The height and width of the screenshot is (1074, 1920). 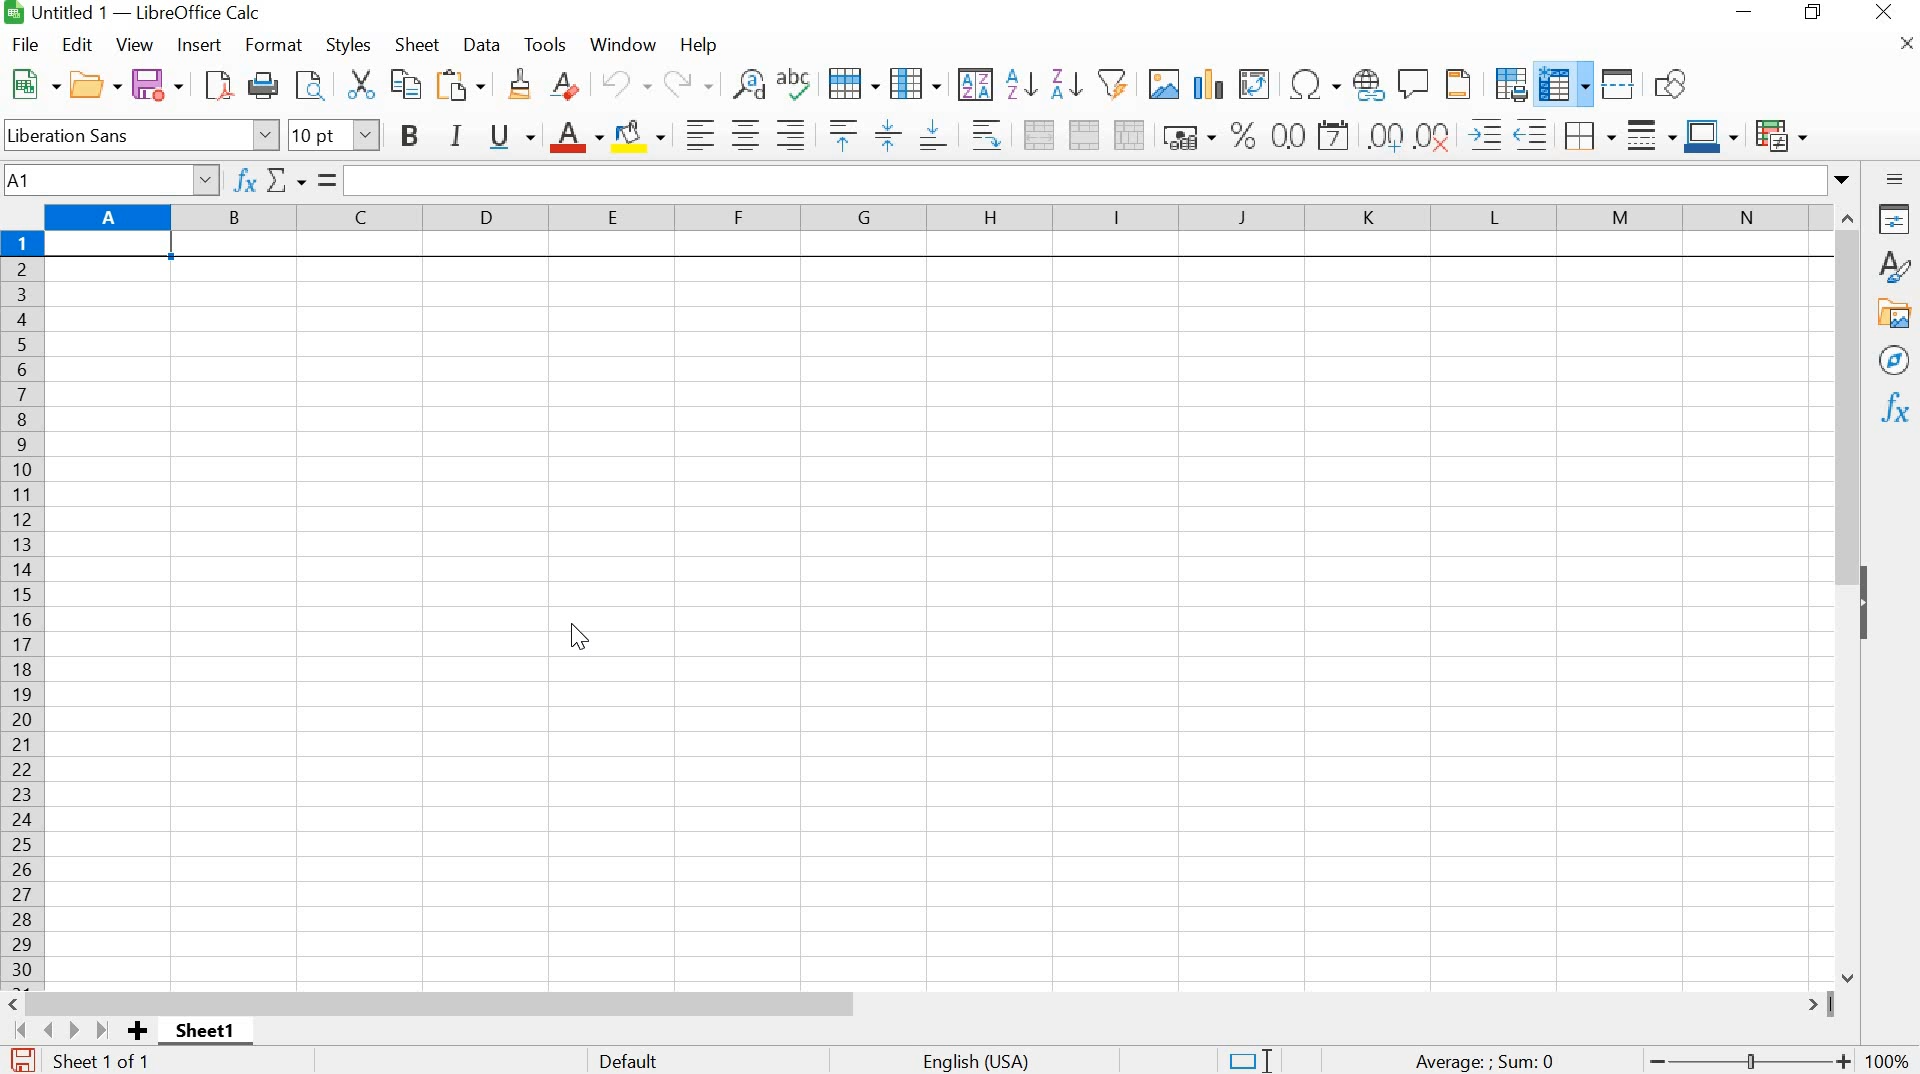 I want to click on FONT SIZE, so click(x=331, y=135).